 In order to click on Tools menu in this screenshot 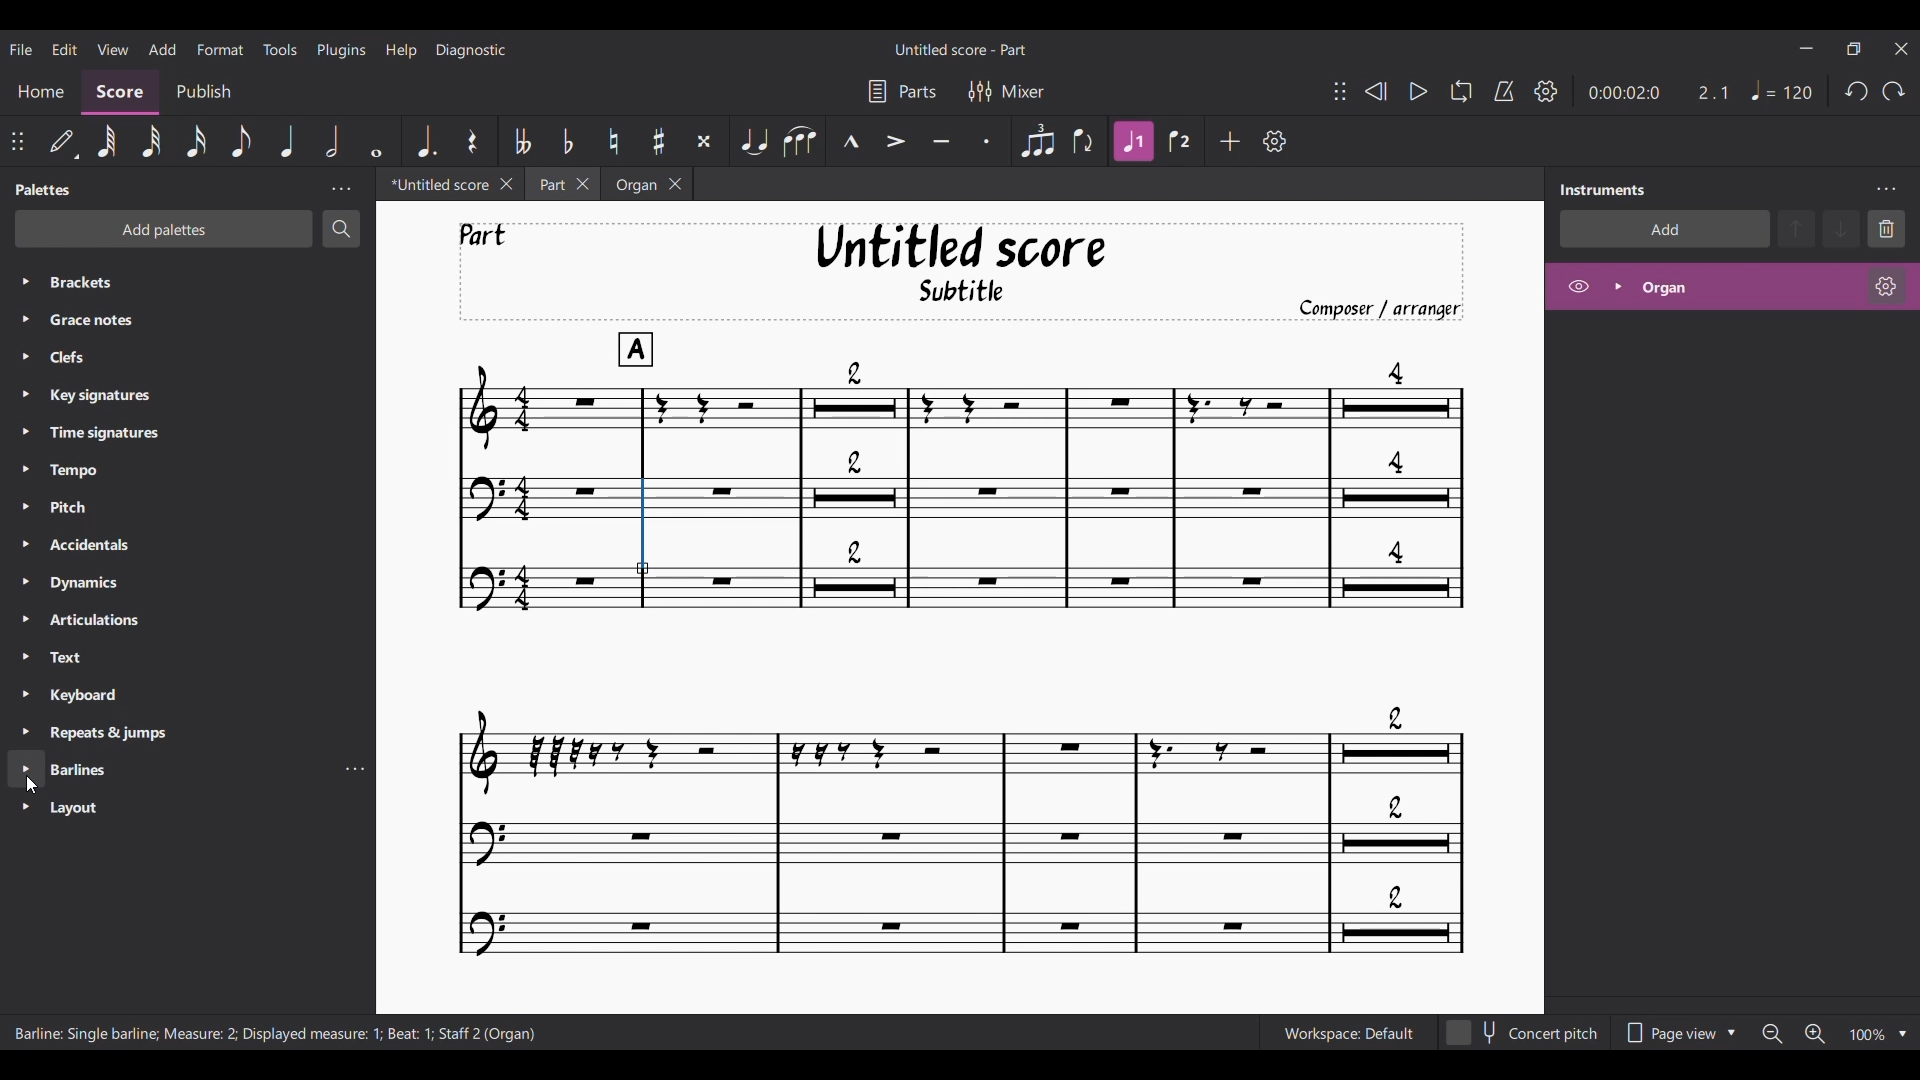, I will do `click(281, 49)`.